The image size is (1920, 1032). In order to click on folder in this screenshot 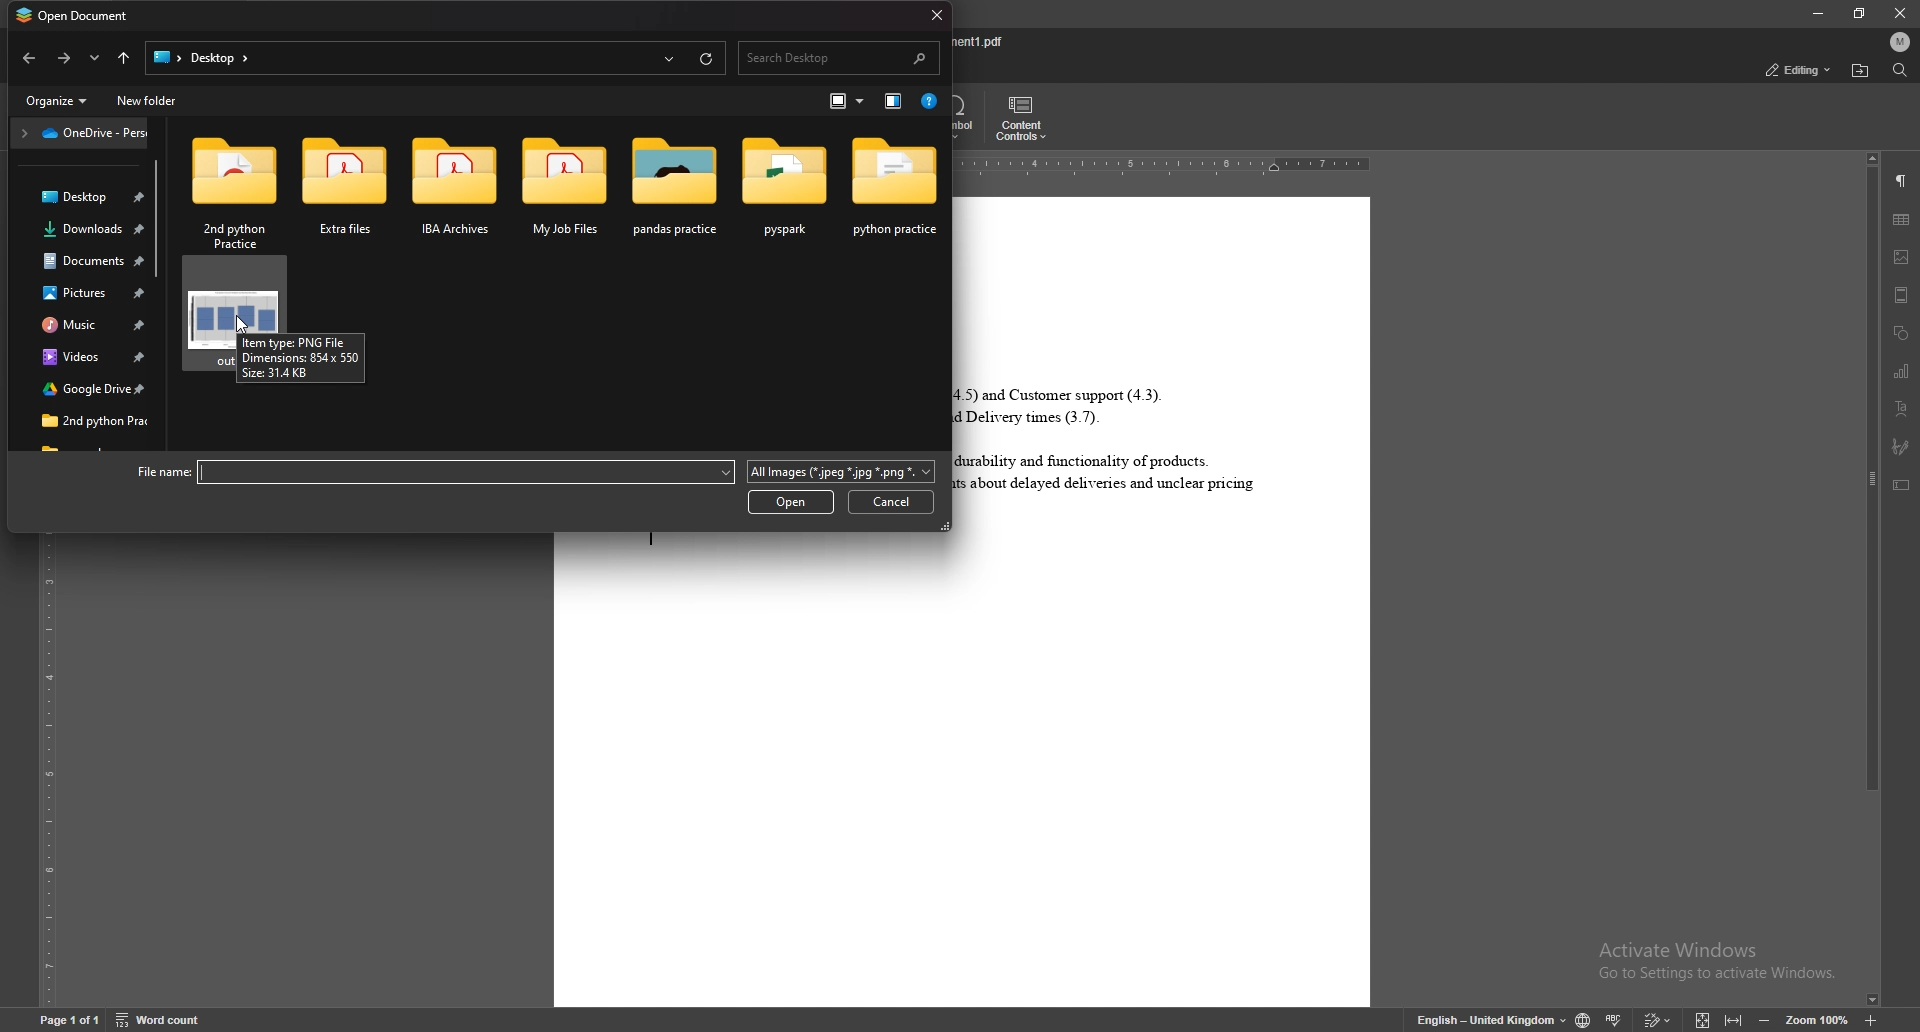, I will do `click(451, 189)`.